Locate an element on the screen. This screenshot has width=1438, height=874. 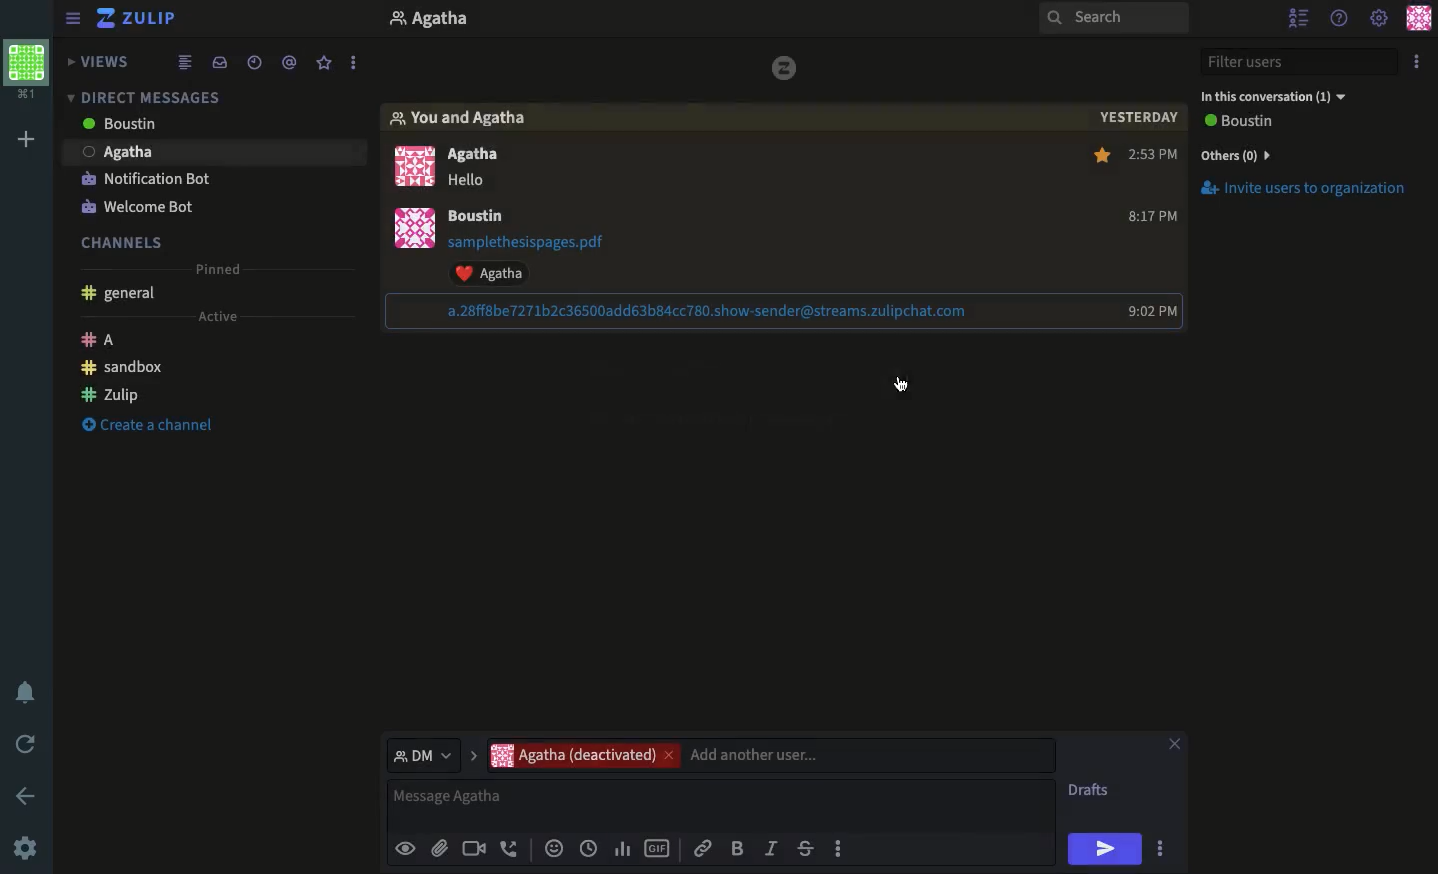
options is located at coordinates (1163, 851).